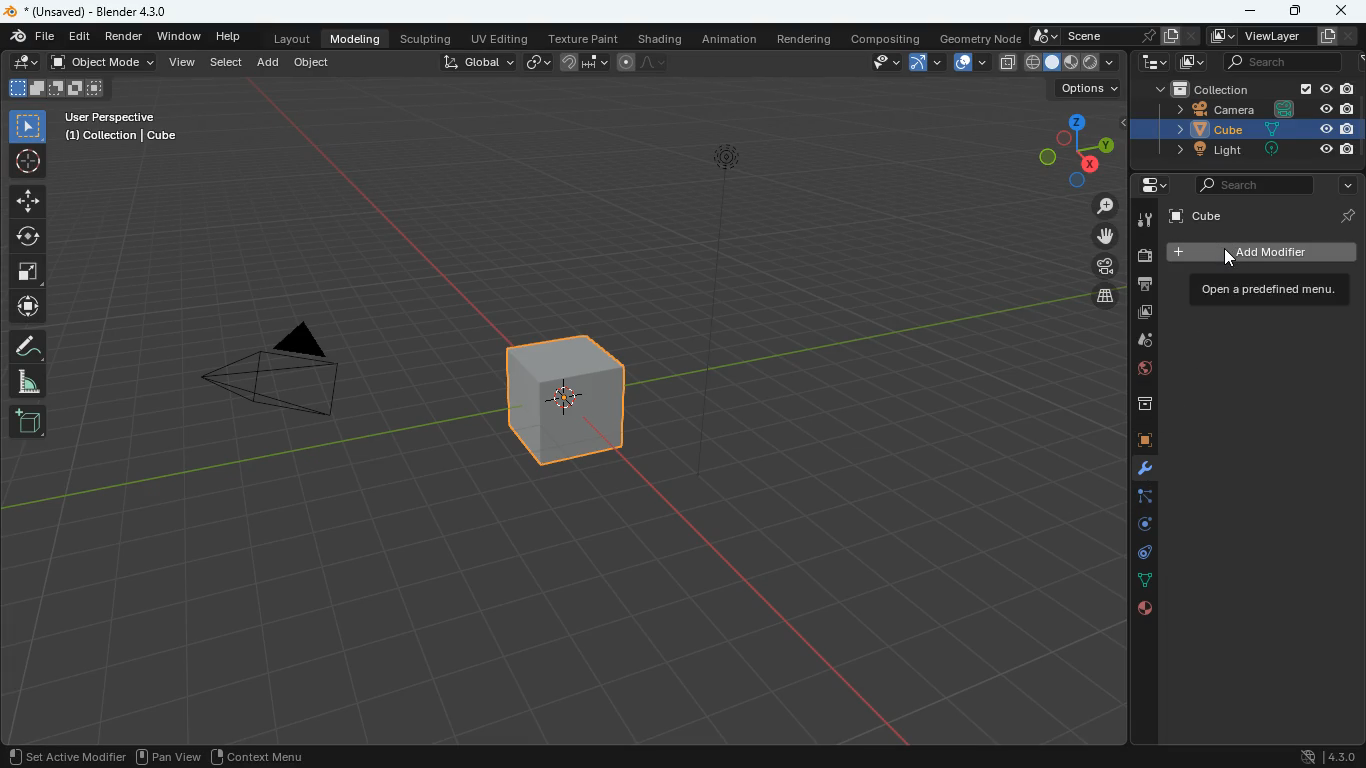  I want to click on public, so click(1146, 610).